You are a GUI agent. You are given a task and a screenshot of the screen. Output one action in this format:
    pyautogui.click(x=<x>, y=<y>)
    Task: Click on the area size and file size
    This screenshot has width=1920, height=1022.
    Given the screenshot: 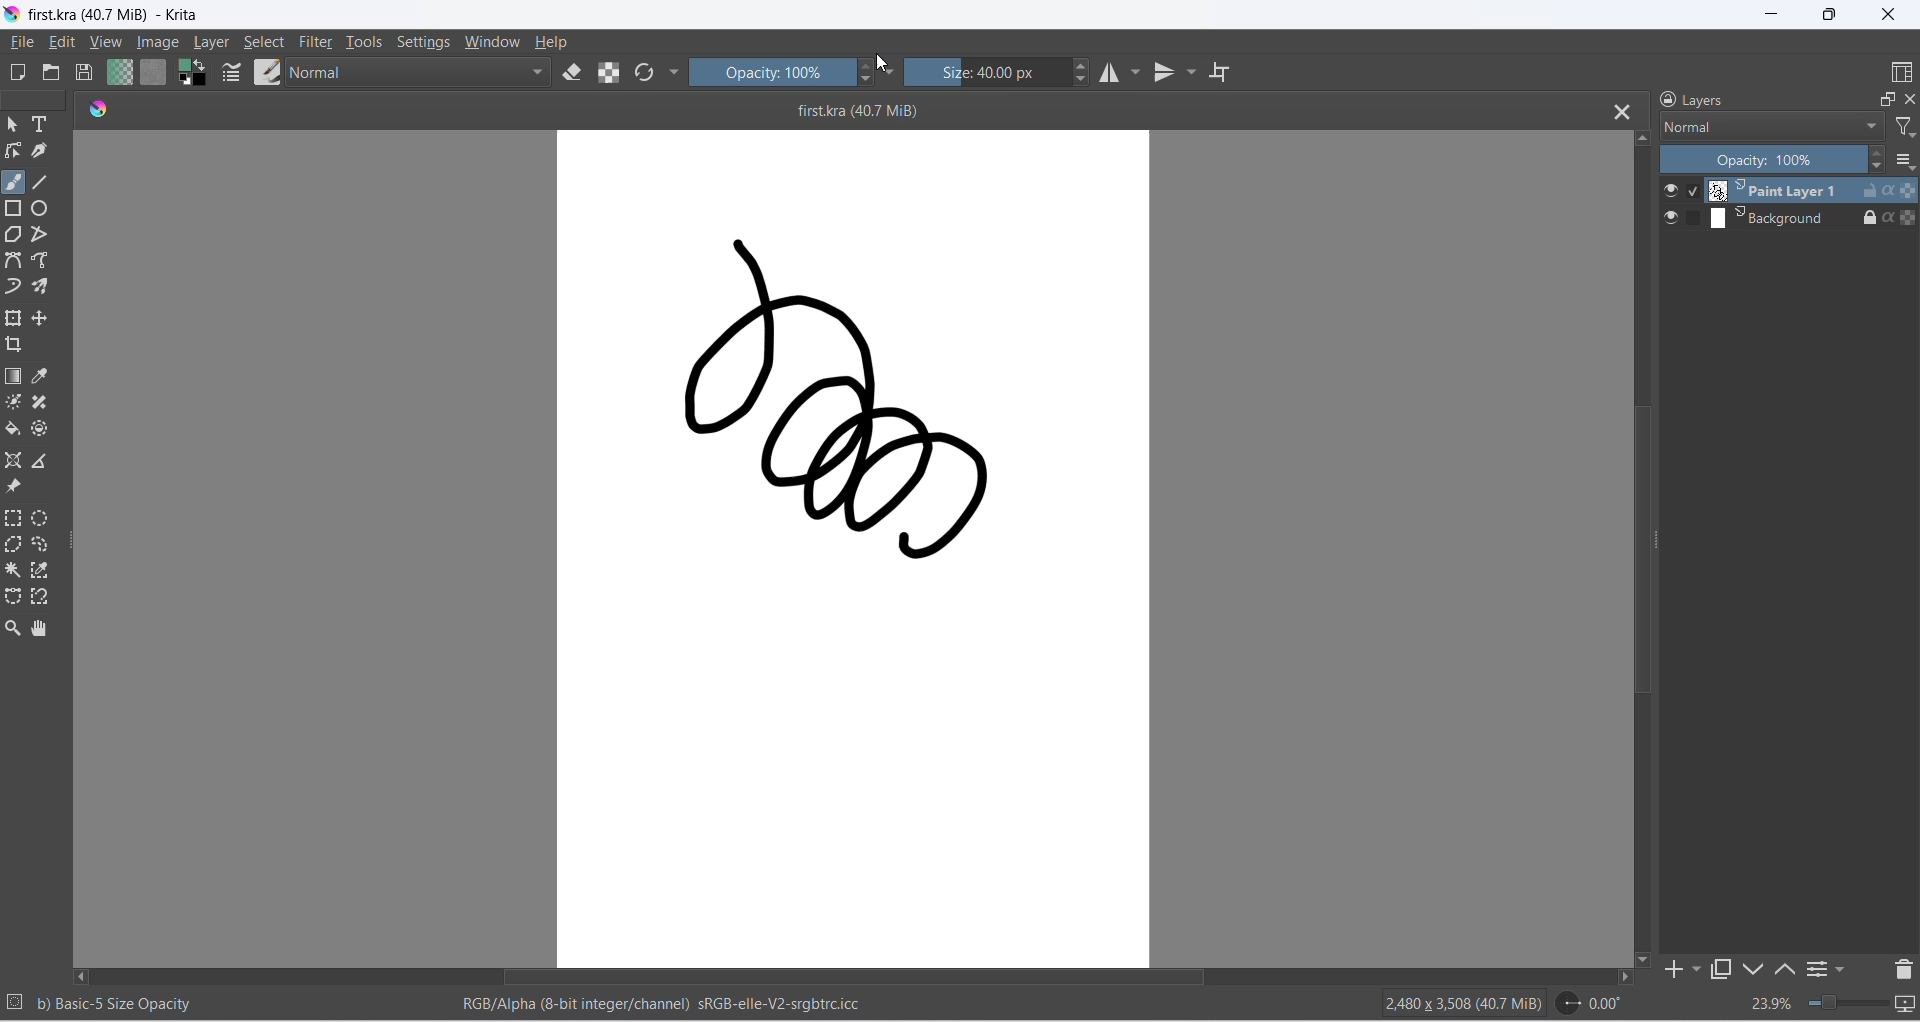 What is the action you would take?
    pyautogui.click(x=1464, y=1003)
    